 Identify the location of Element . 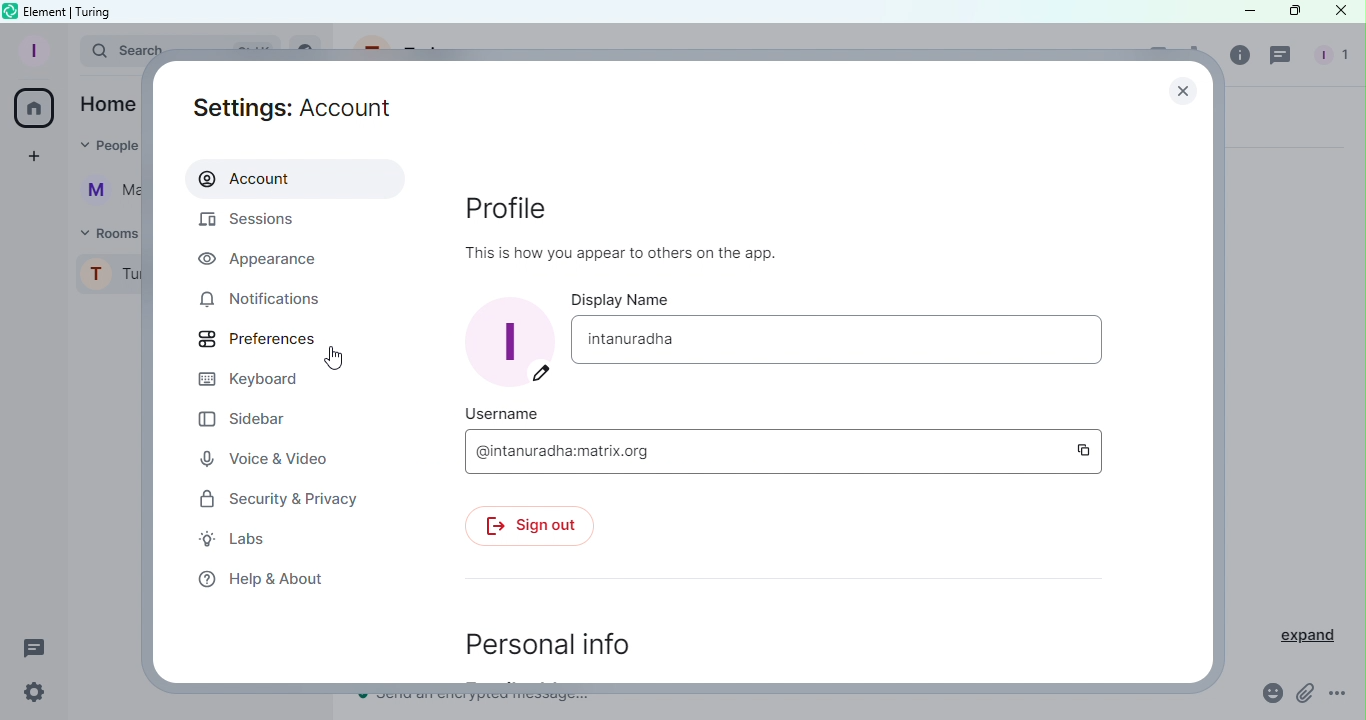
(47, 10).